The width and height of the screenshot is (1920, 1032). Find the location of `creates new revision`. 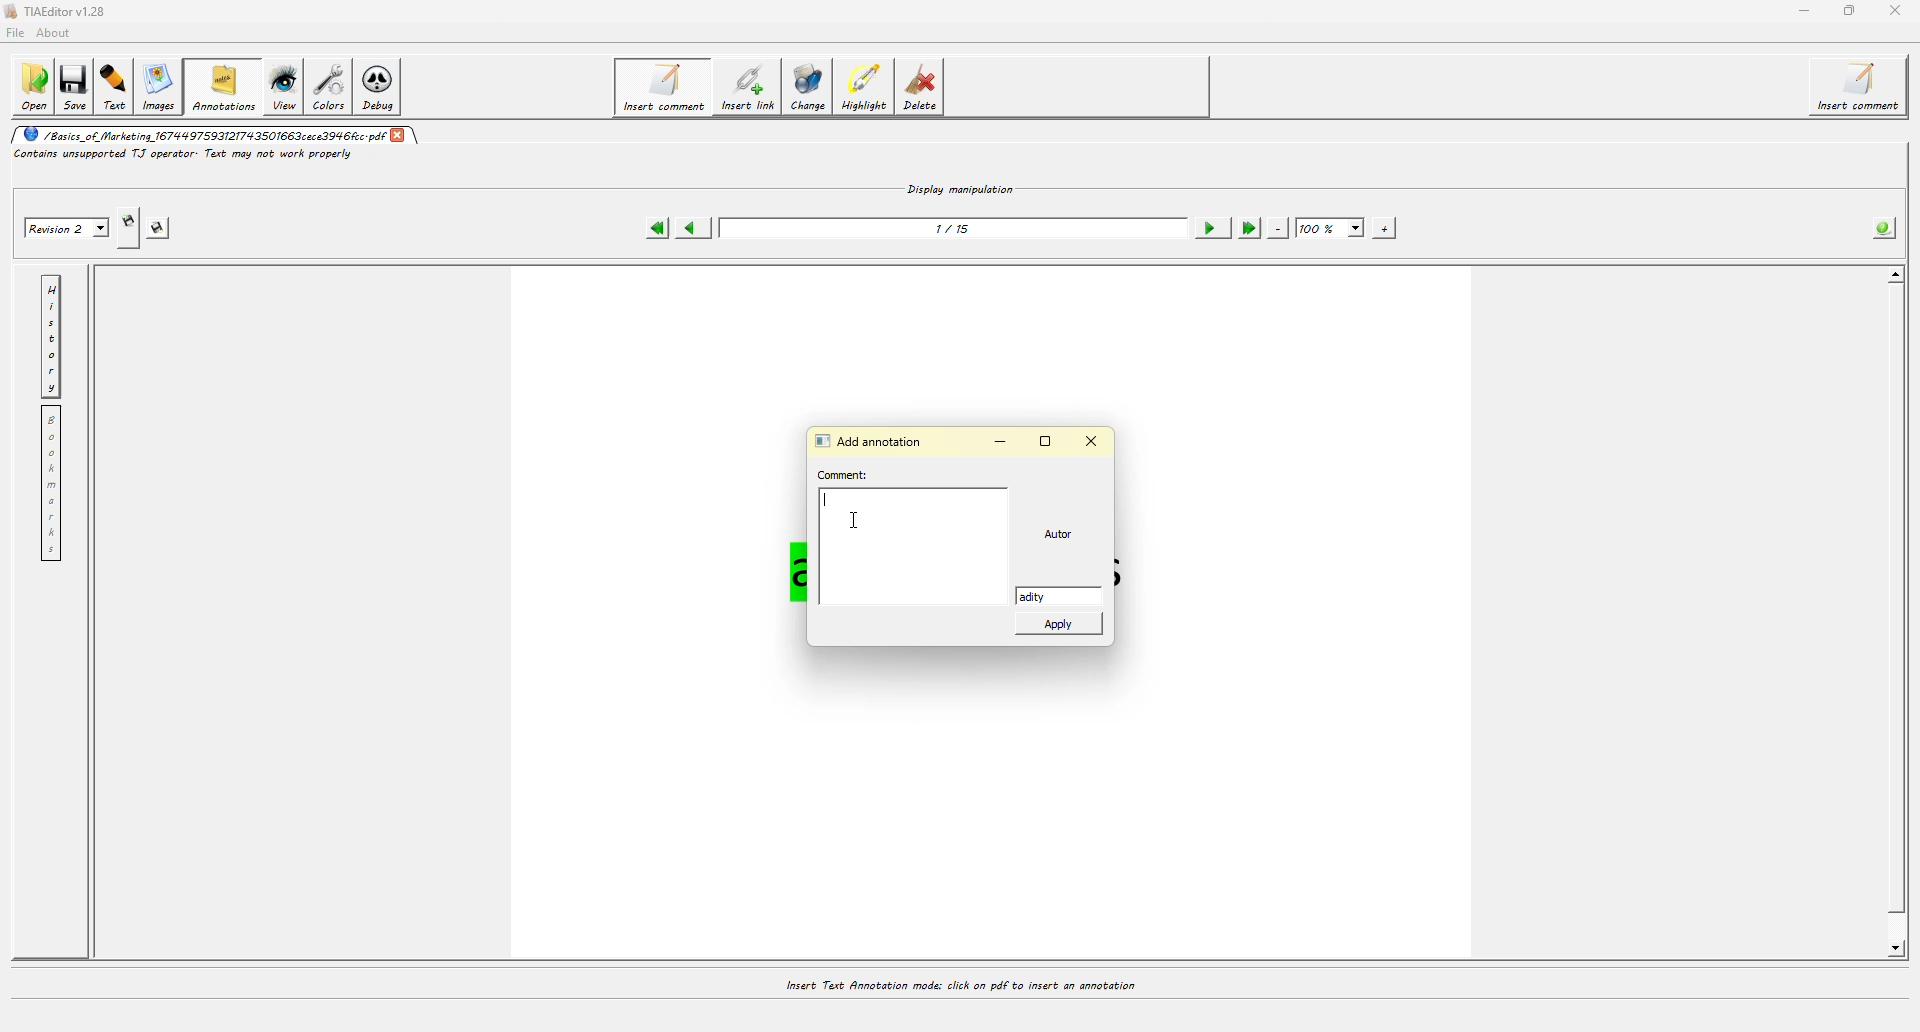

creates new revision is located at coordinates (127, 228).